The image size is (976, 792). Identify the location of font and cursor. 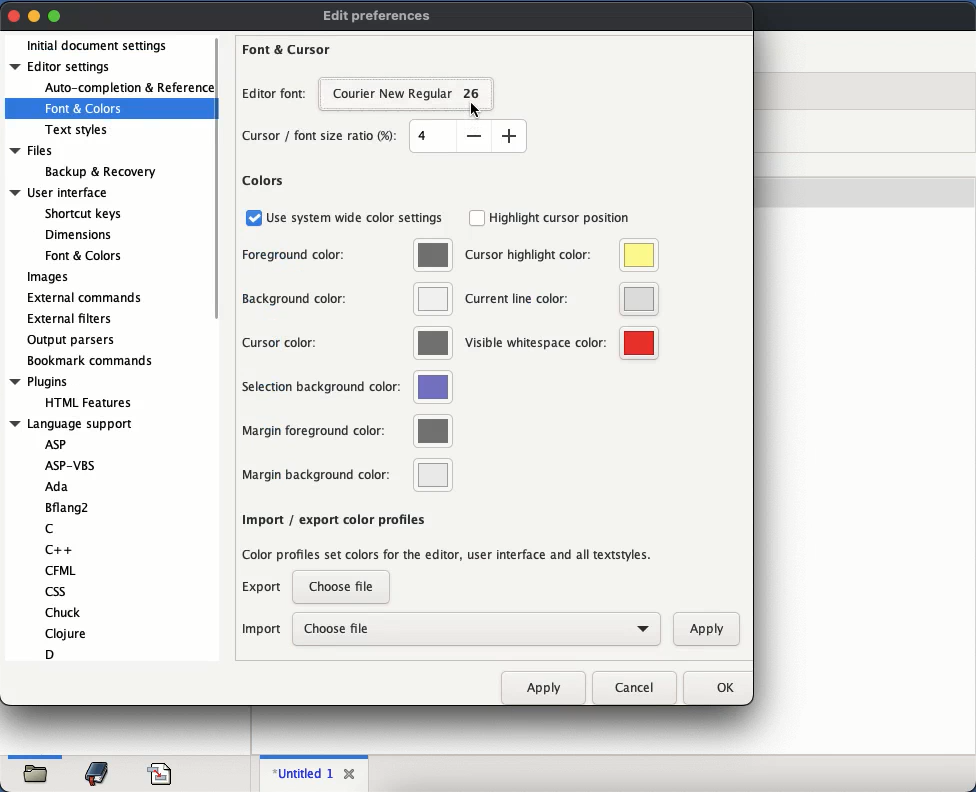
(286, 52).